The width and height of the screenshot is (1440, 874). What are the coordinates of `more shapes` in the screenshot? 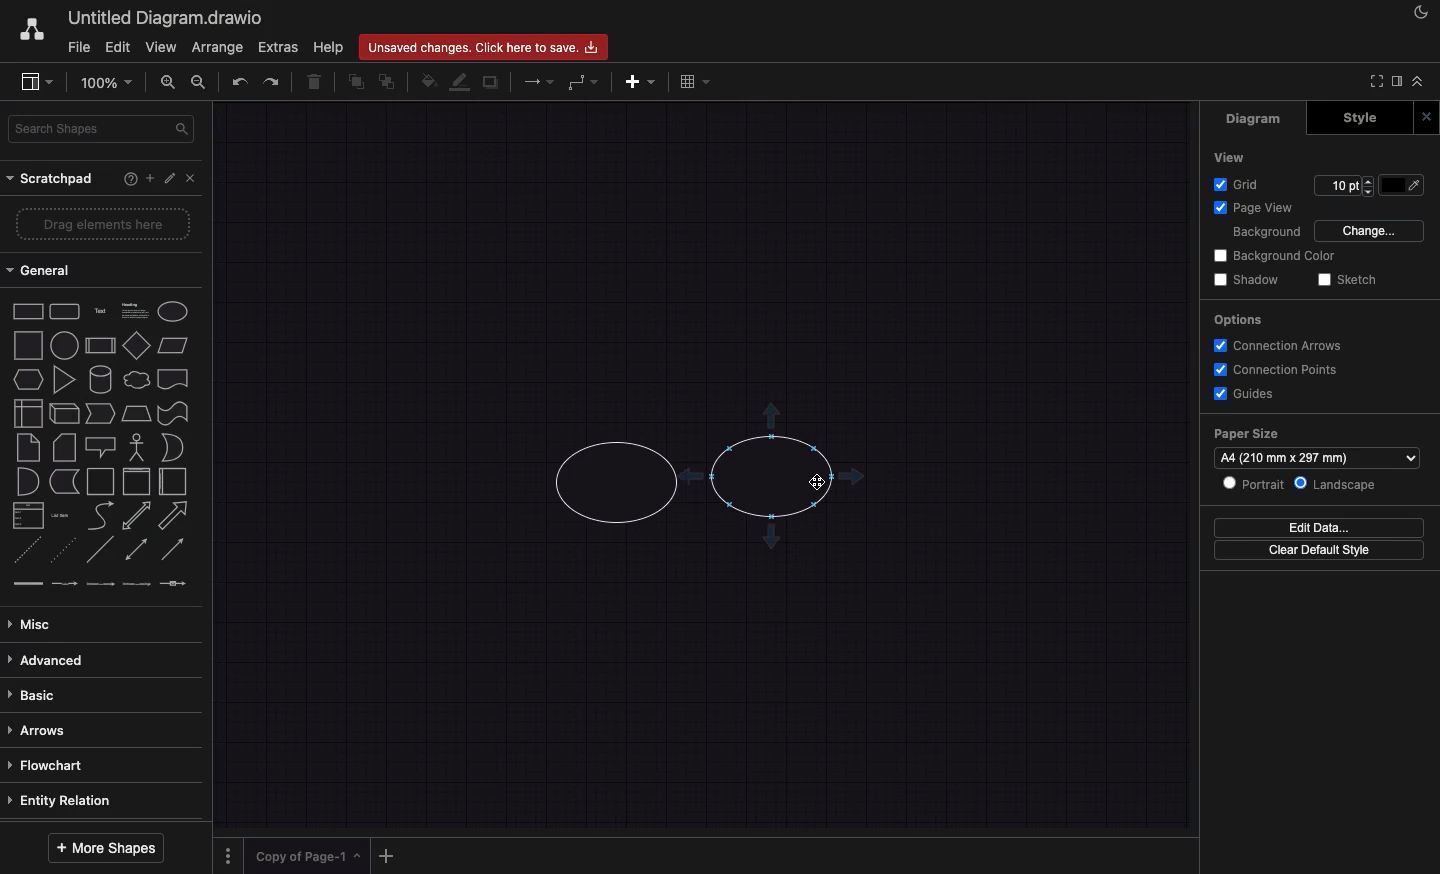 It's located at (106, 847).